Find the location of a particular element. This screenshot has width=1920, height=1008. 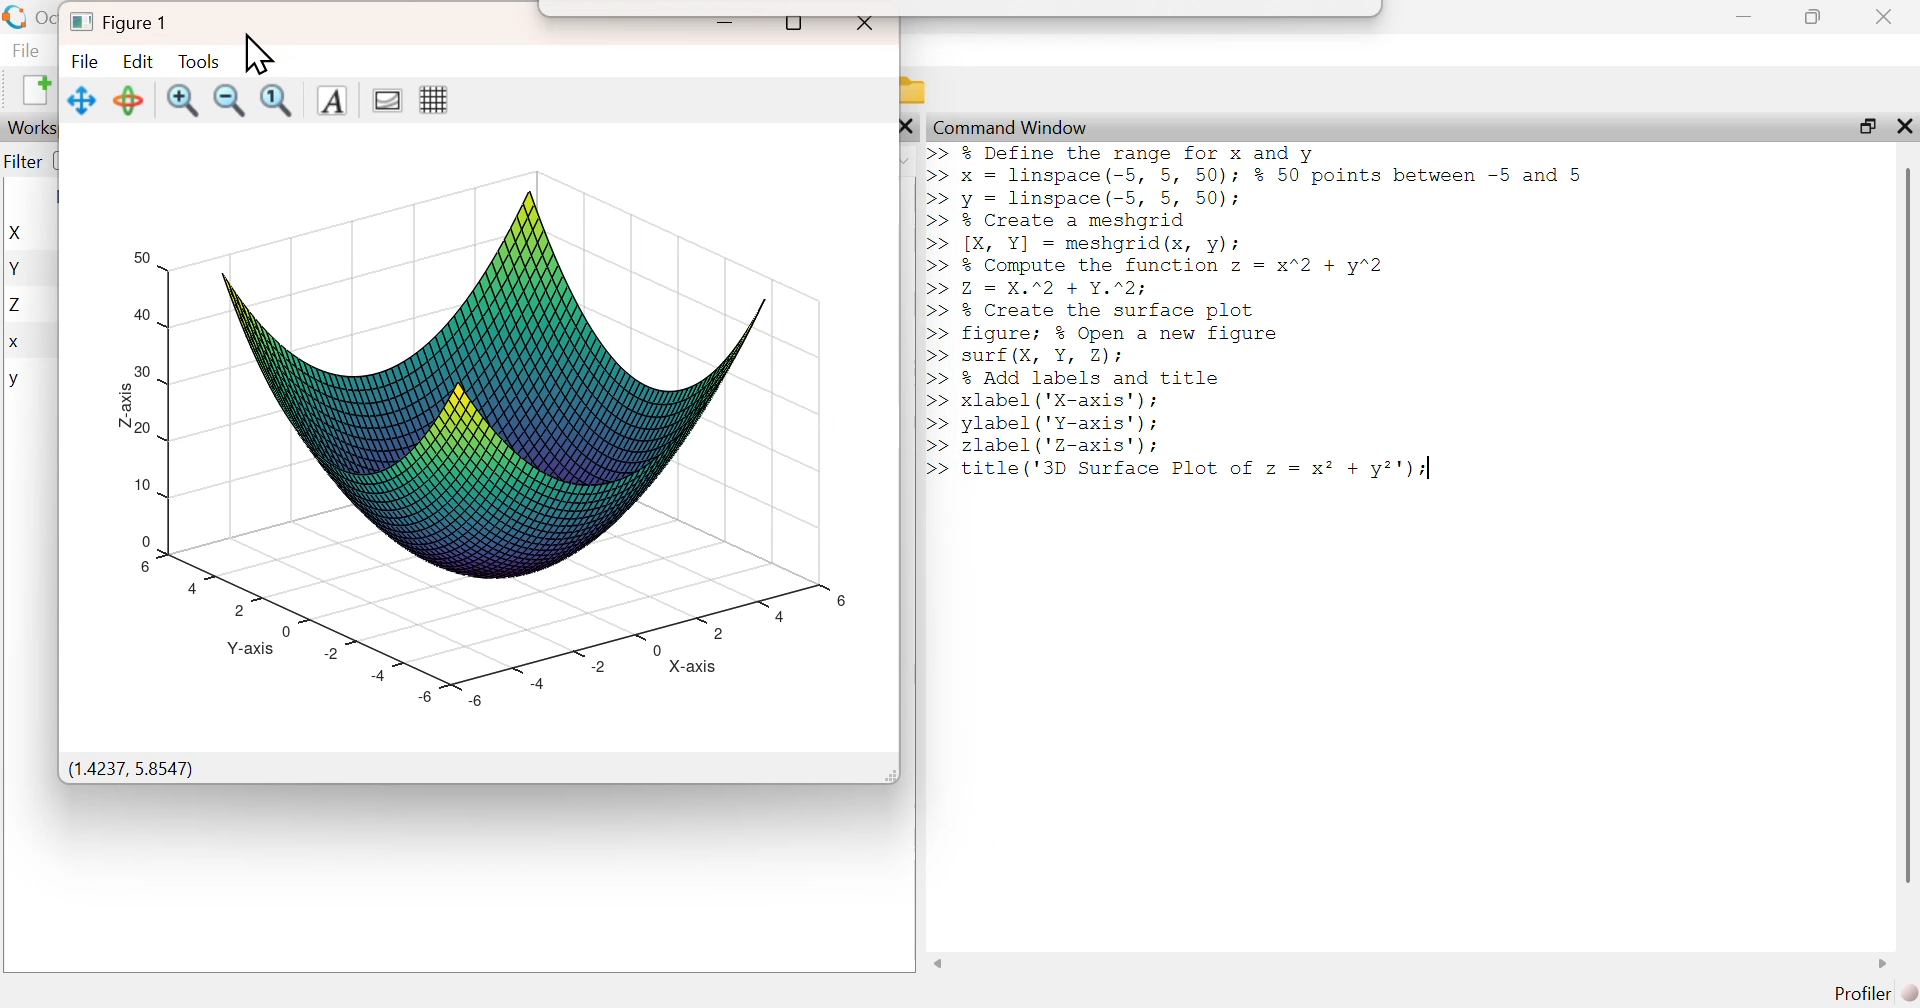

close is located at coordinates (906, 126).